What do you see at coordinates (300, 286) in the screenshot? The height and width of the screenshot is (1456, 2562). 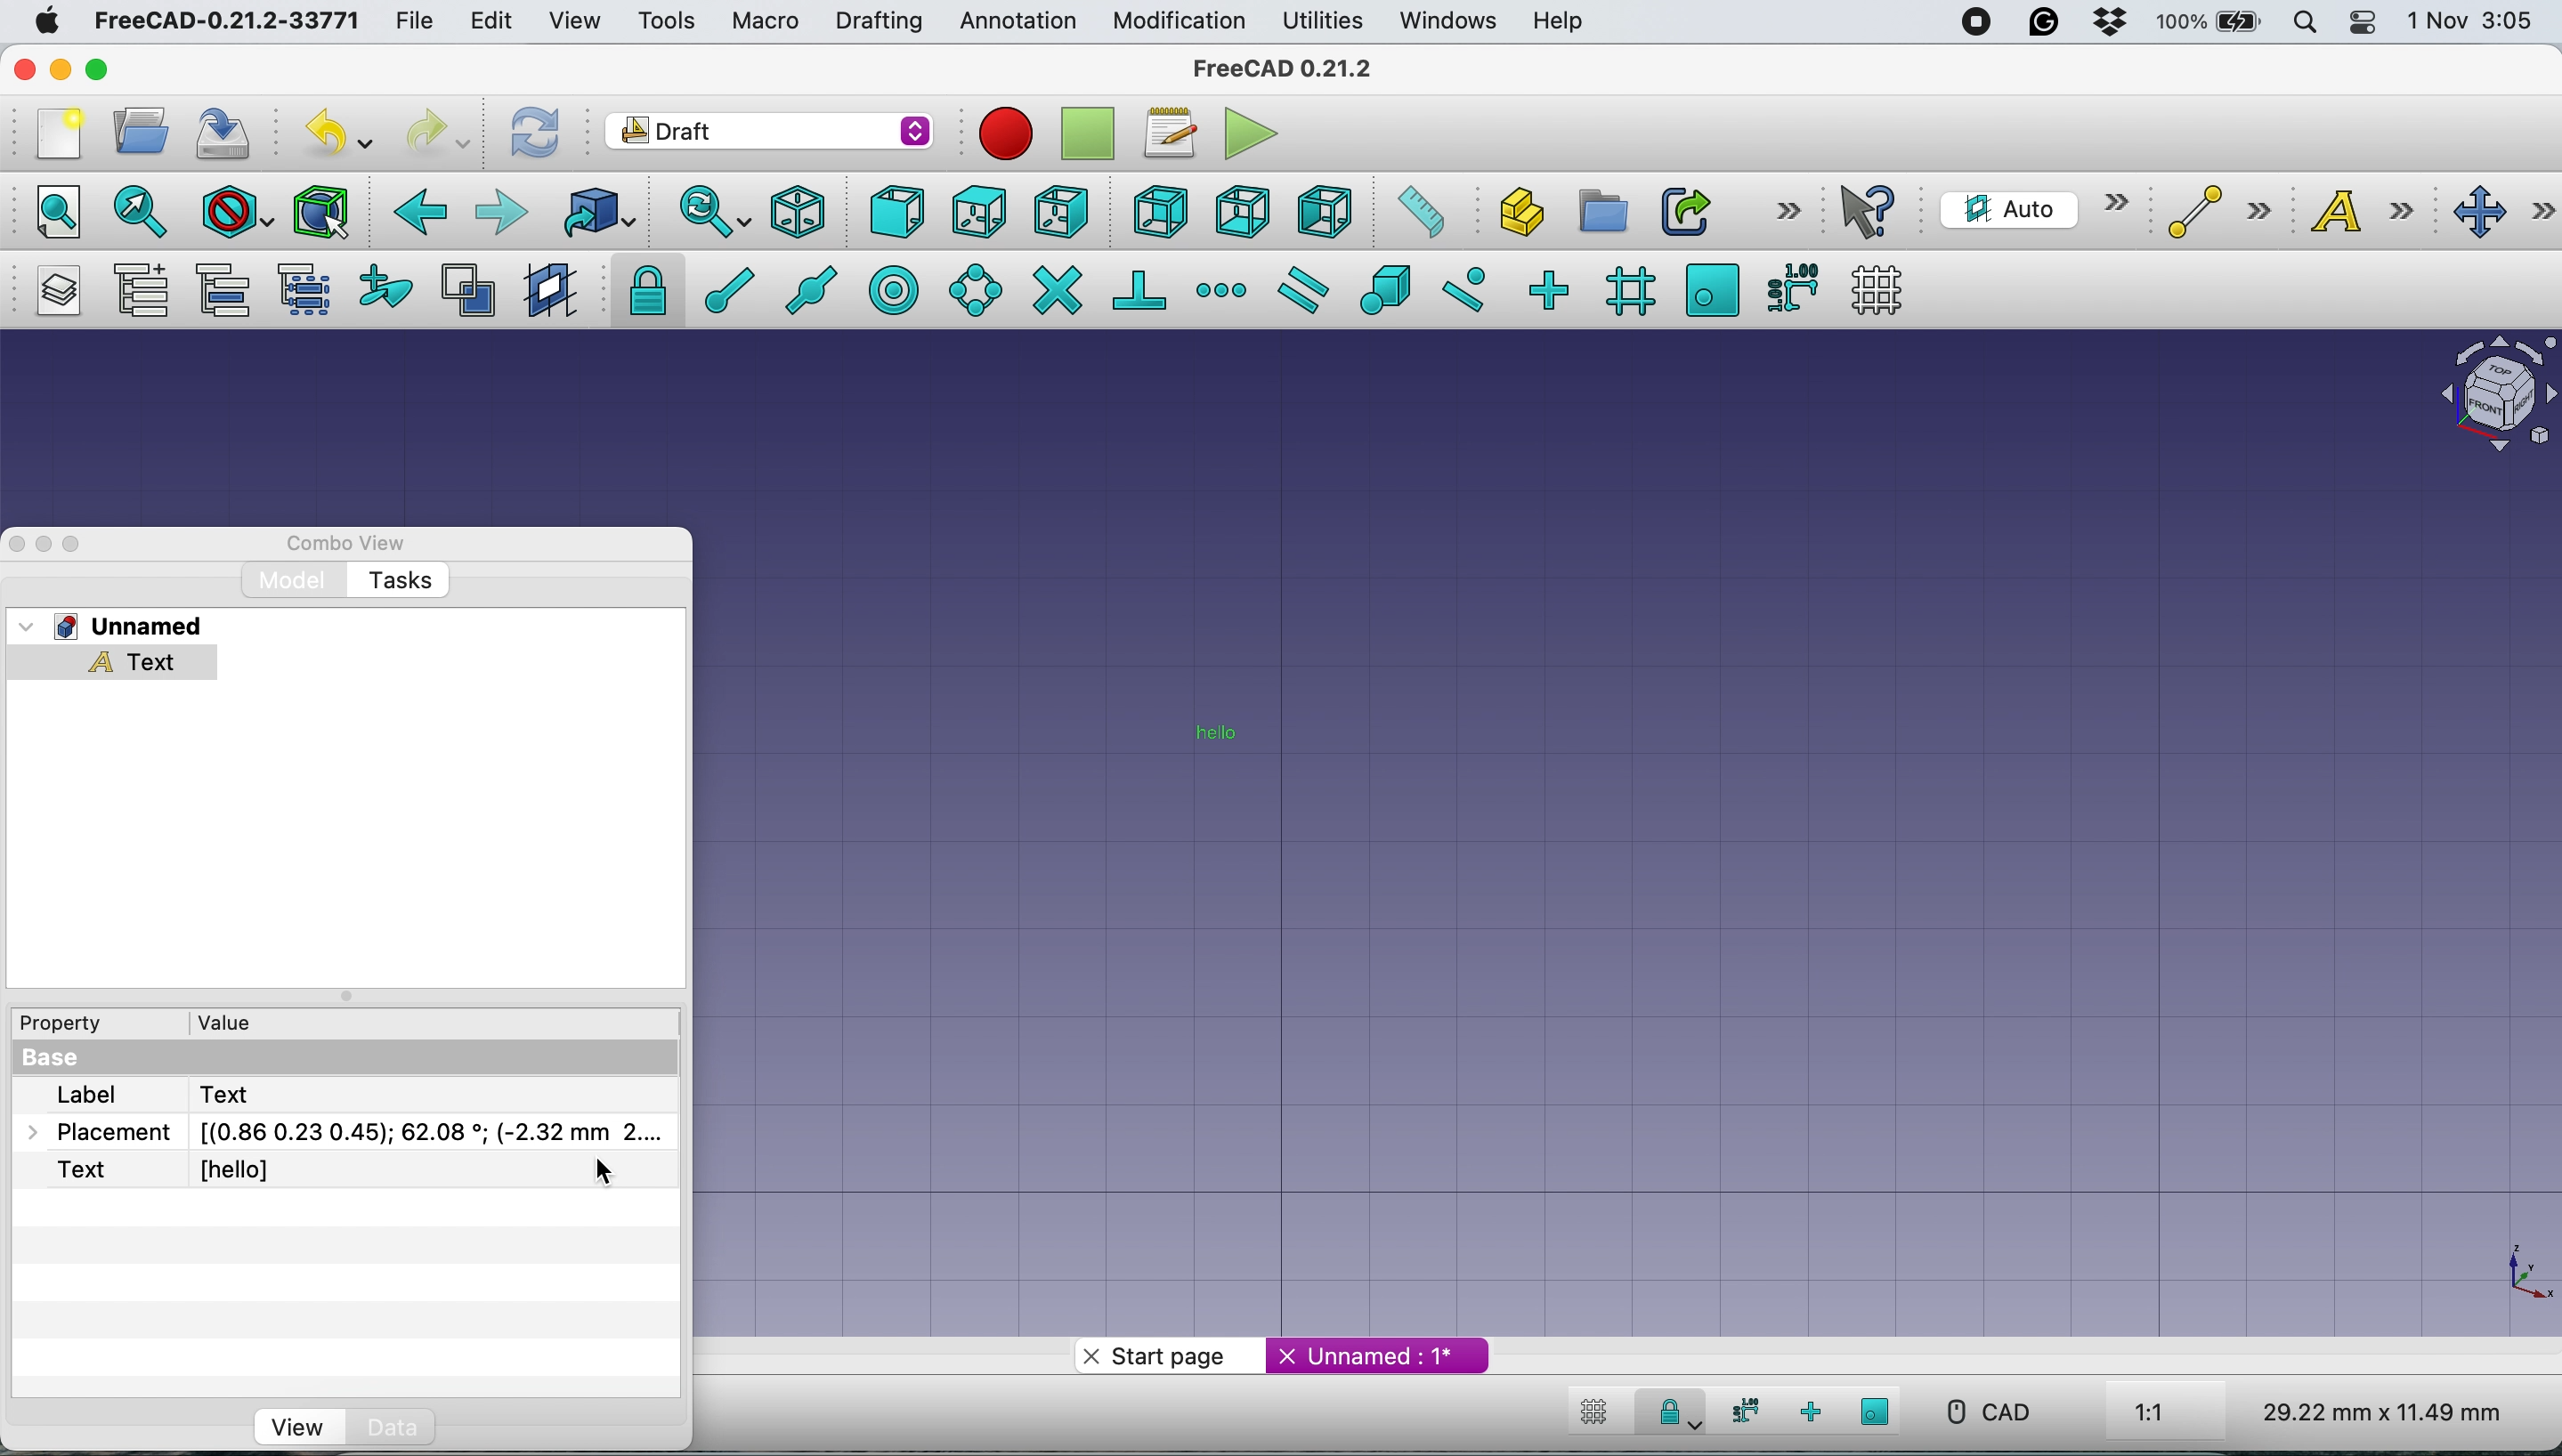 I see `select group` at bounding box center [300, 286].